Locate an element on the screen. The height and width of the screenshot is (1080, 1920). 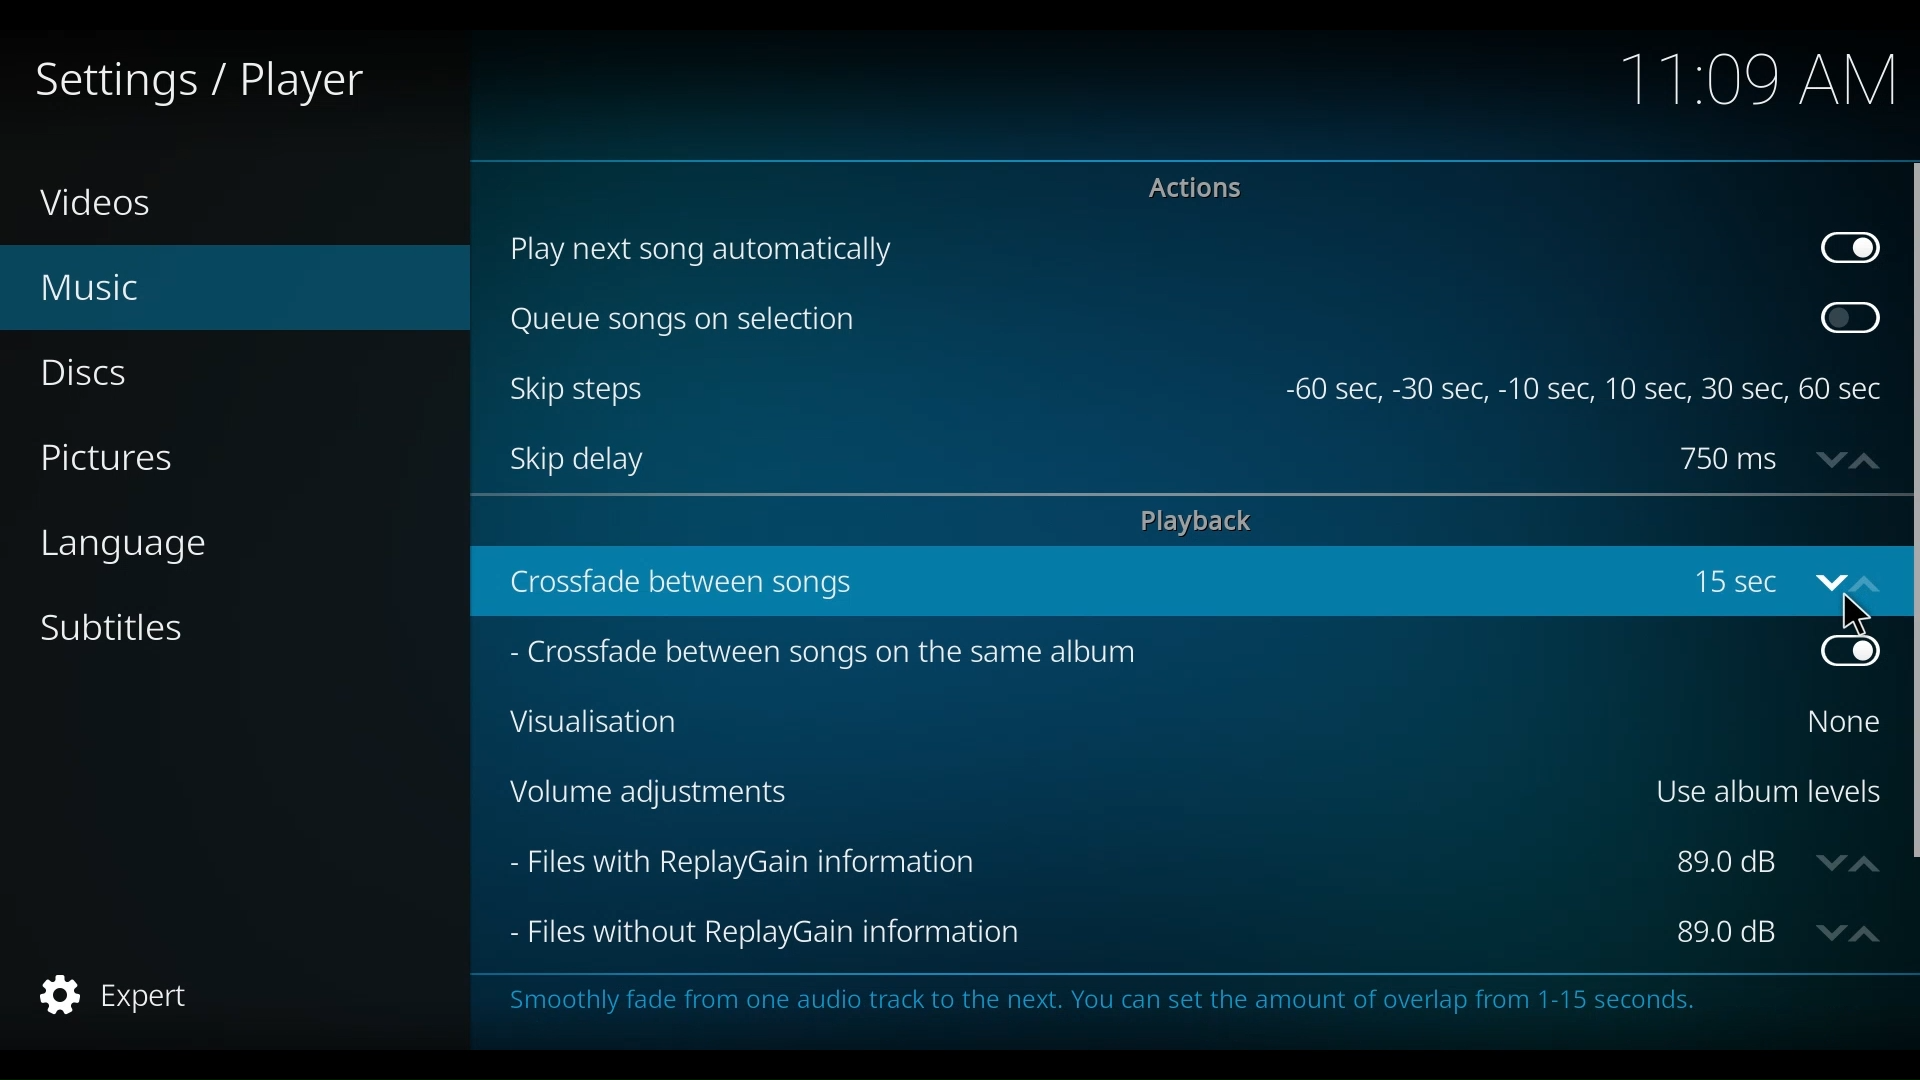
Vertical Scroll bar is located at coordinates (1908, 509).